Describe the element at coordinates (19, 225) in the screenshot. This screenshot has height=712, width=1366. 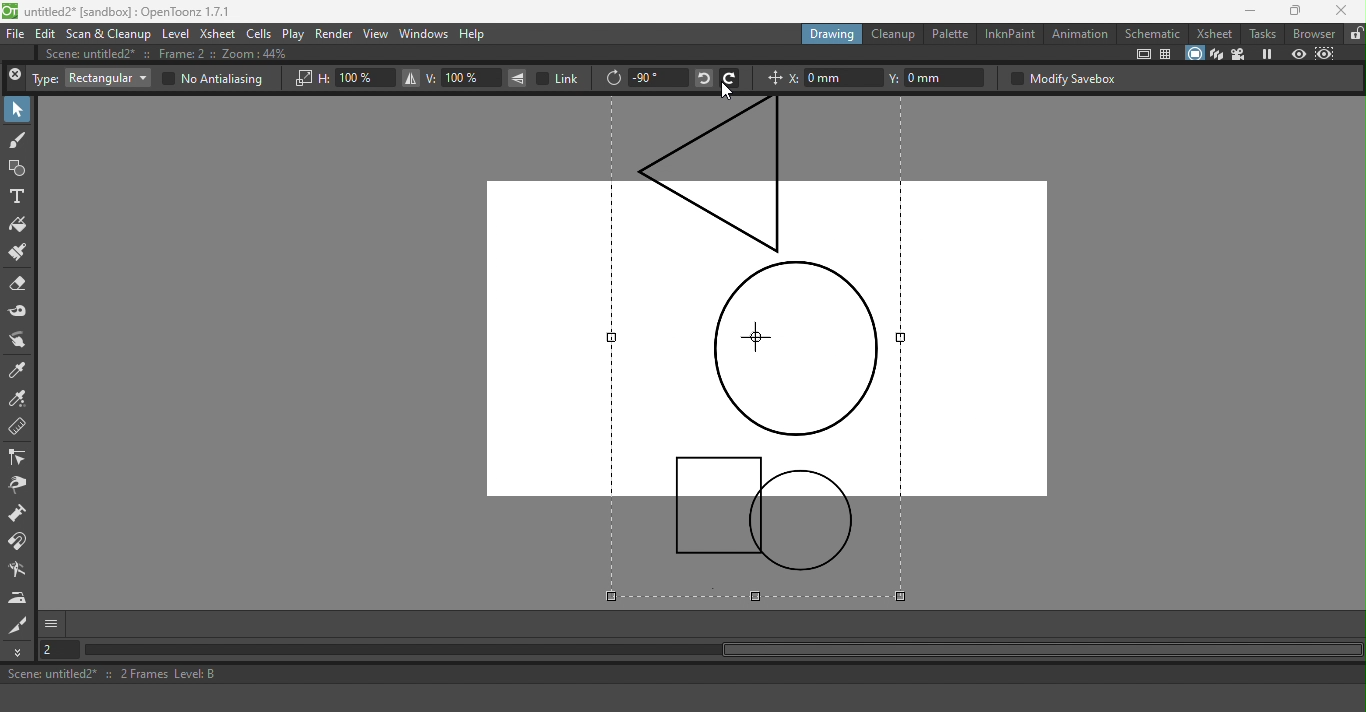
I see `Fill tool` at that location.